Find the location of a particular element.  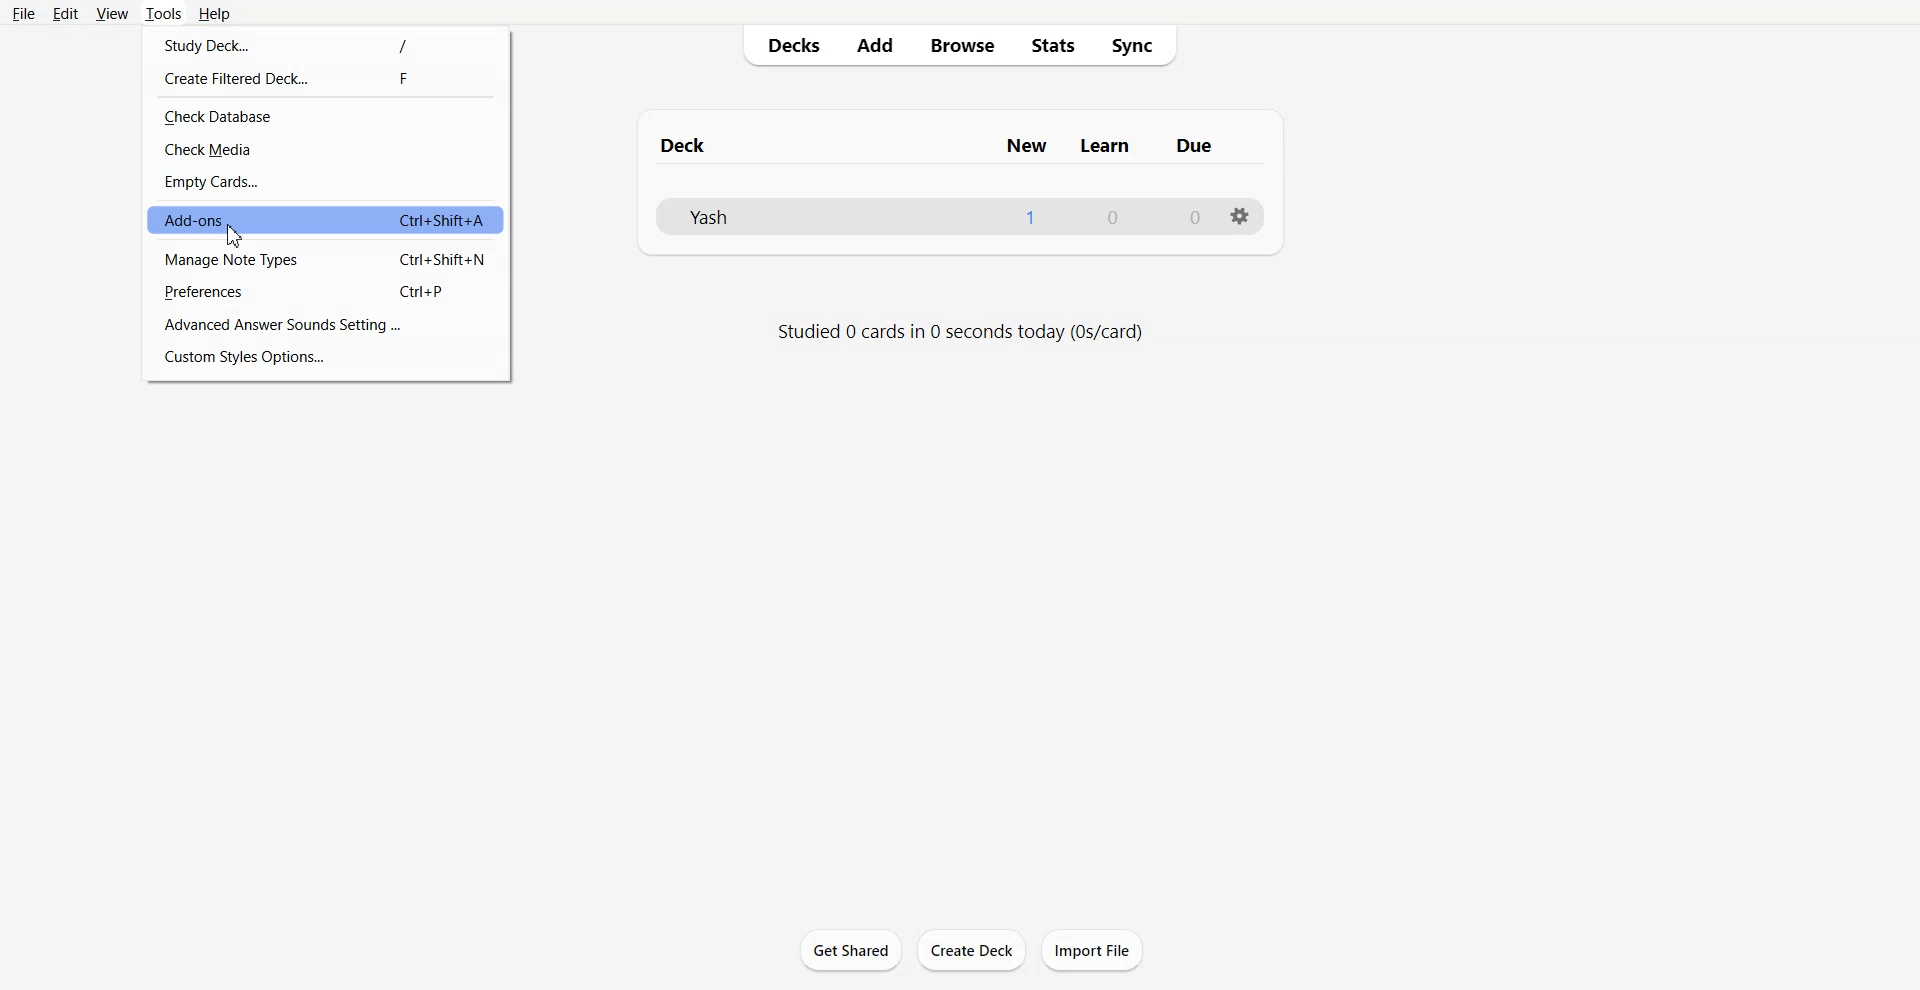

Help is located at coordinates (214, 14).